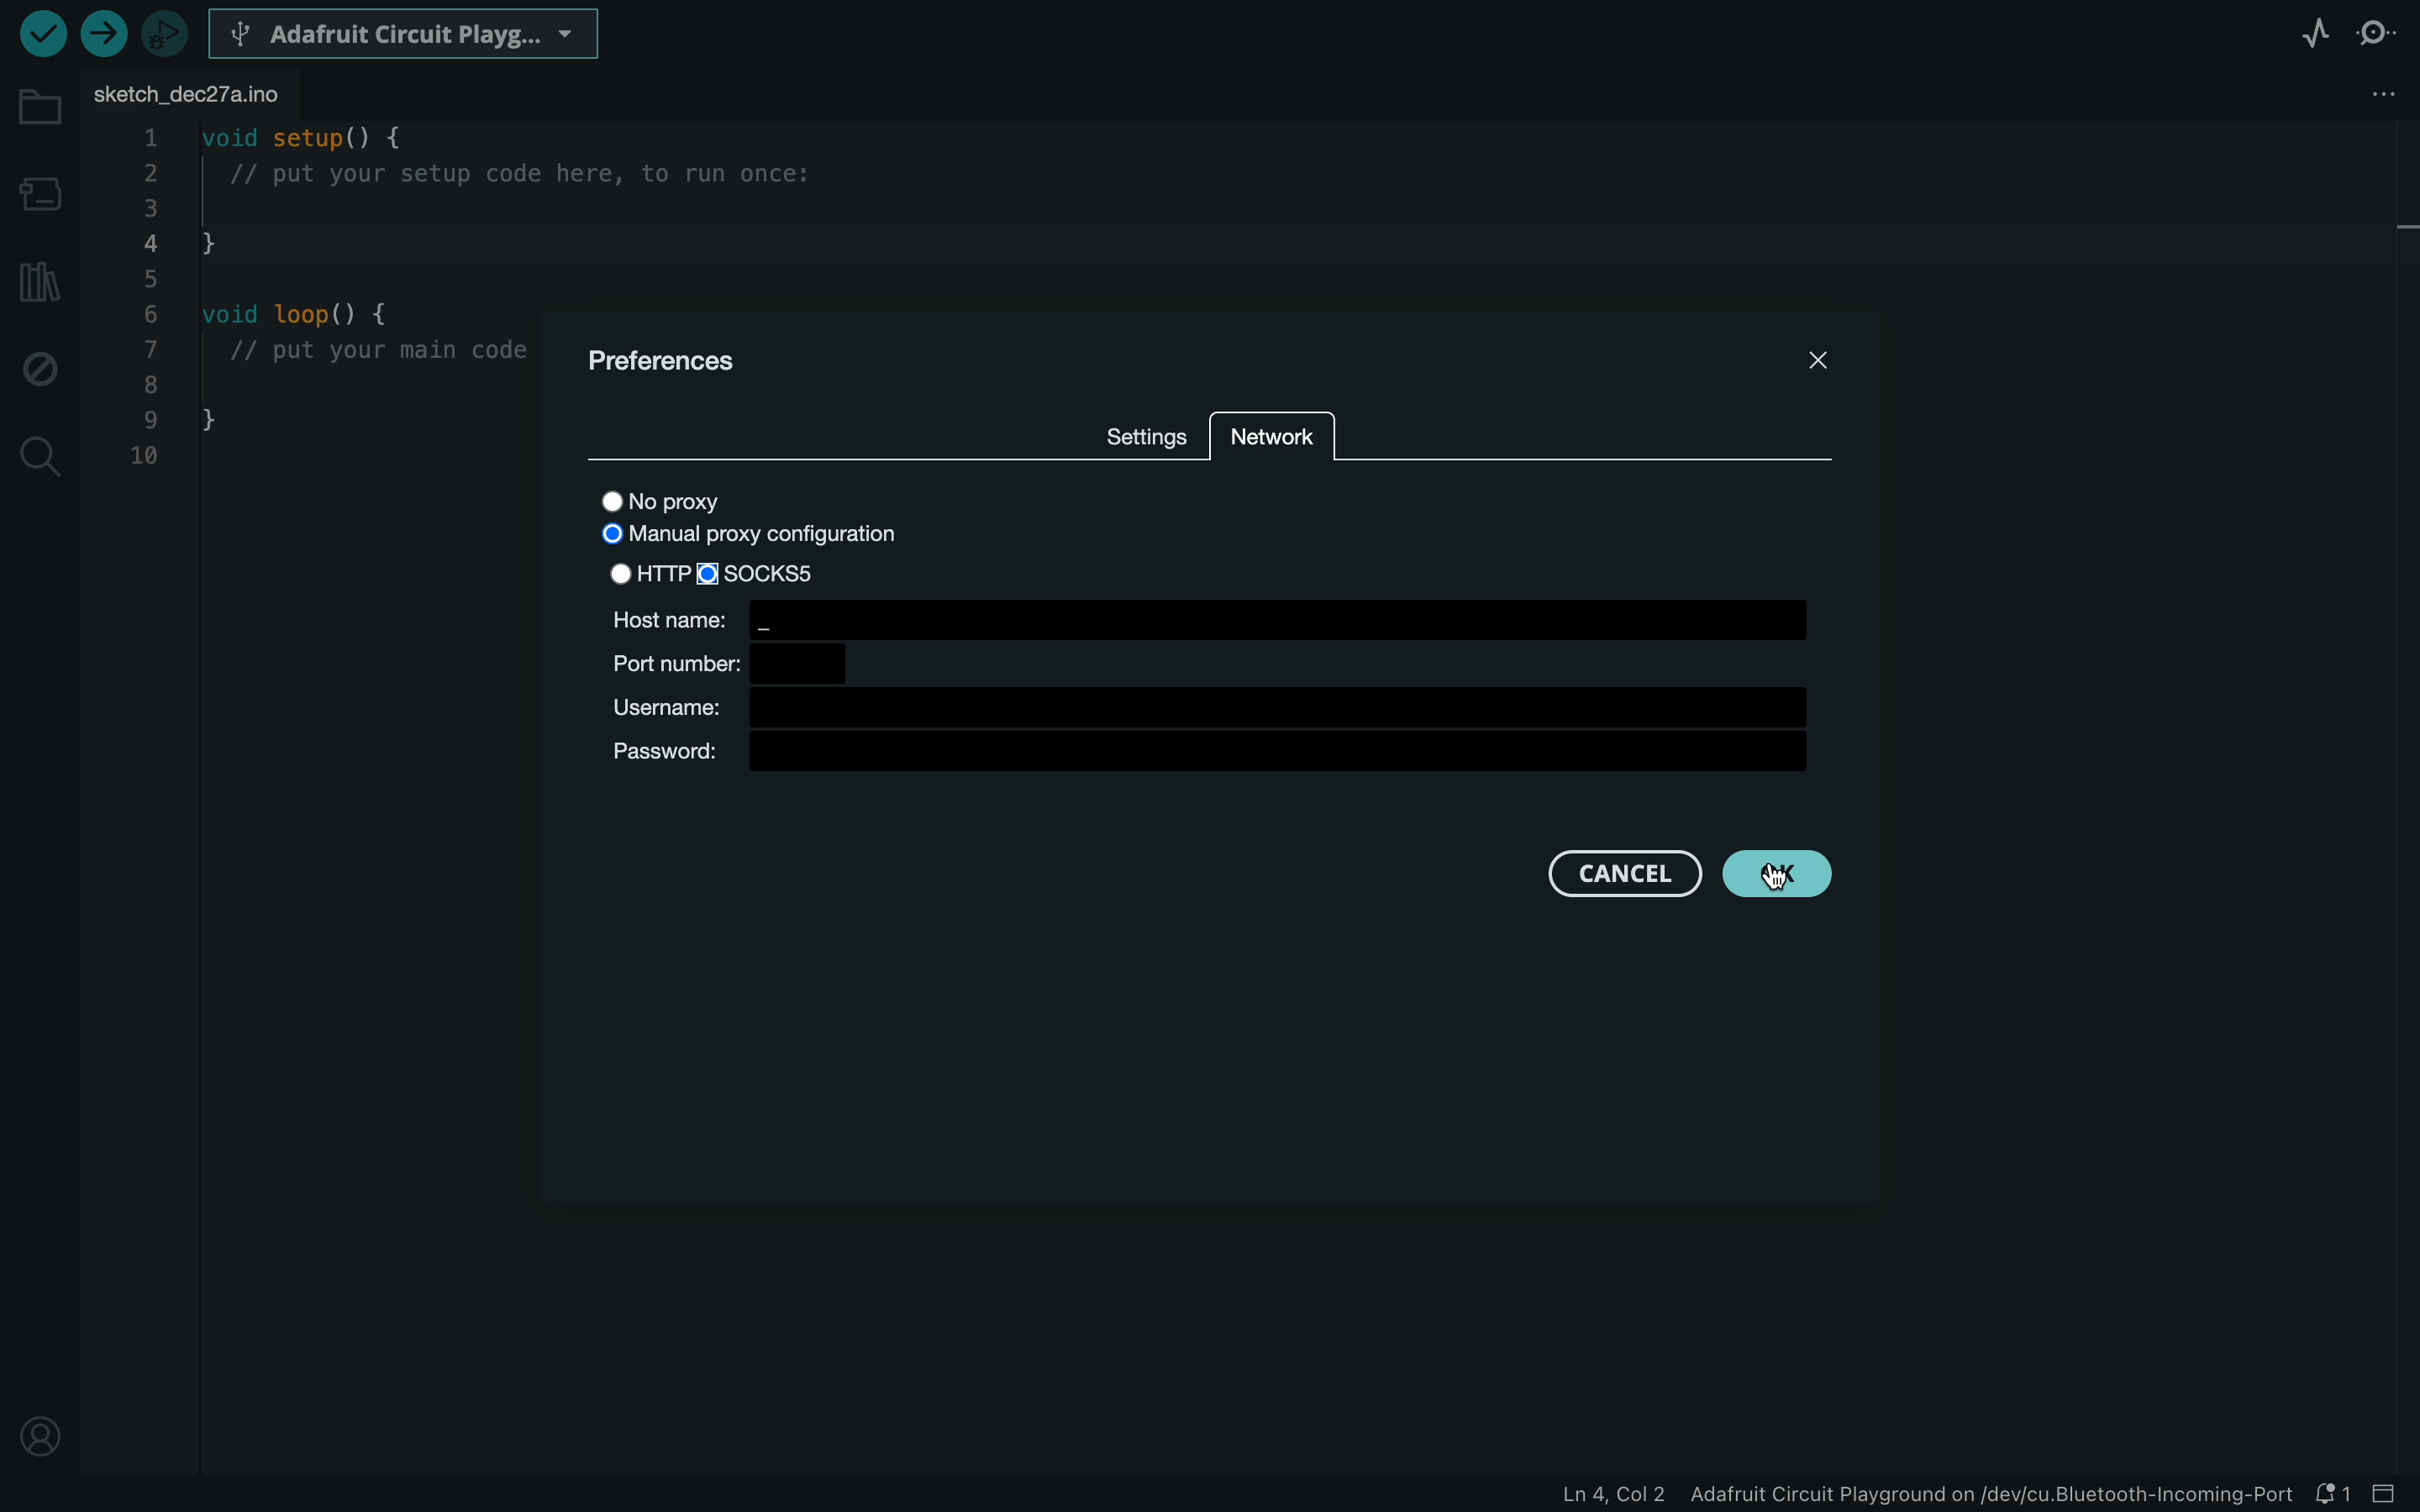 The height and width of the screenshot is (1512, 2420). Describe the element at coordinates (1145, 441) in the screenshot. I see `settings` at that location.